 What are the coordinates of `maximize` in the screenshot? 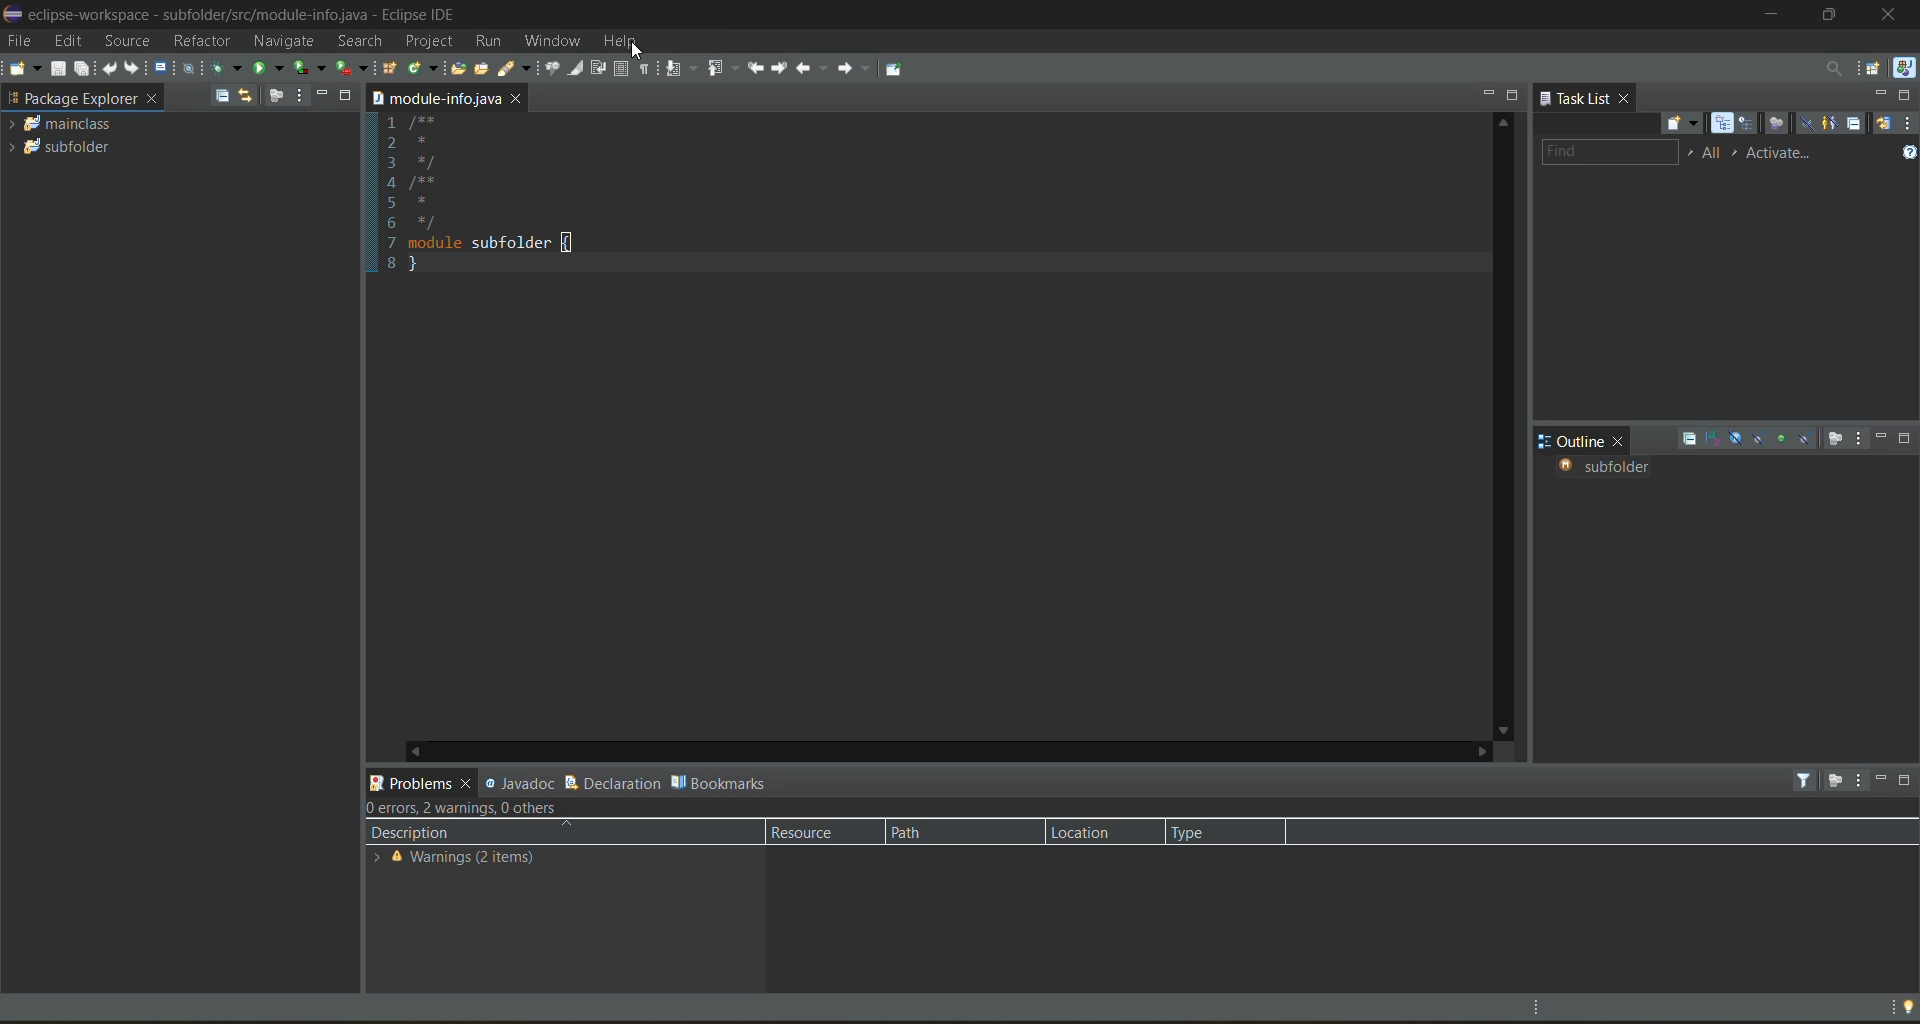 It's located at (1515, 97).